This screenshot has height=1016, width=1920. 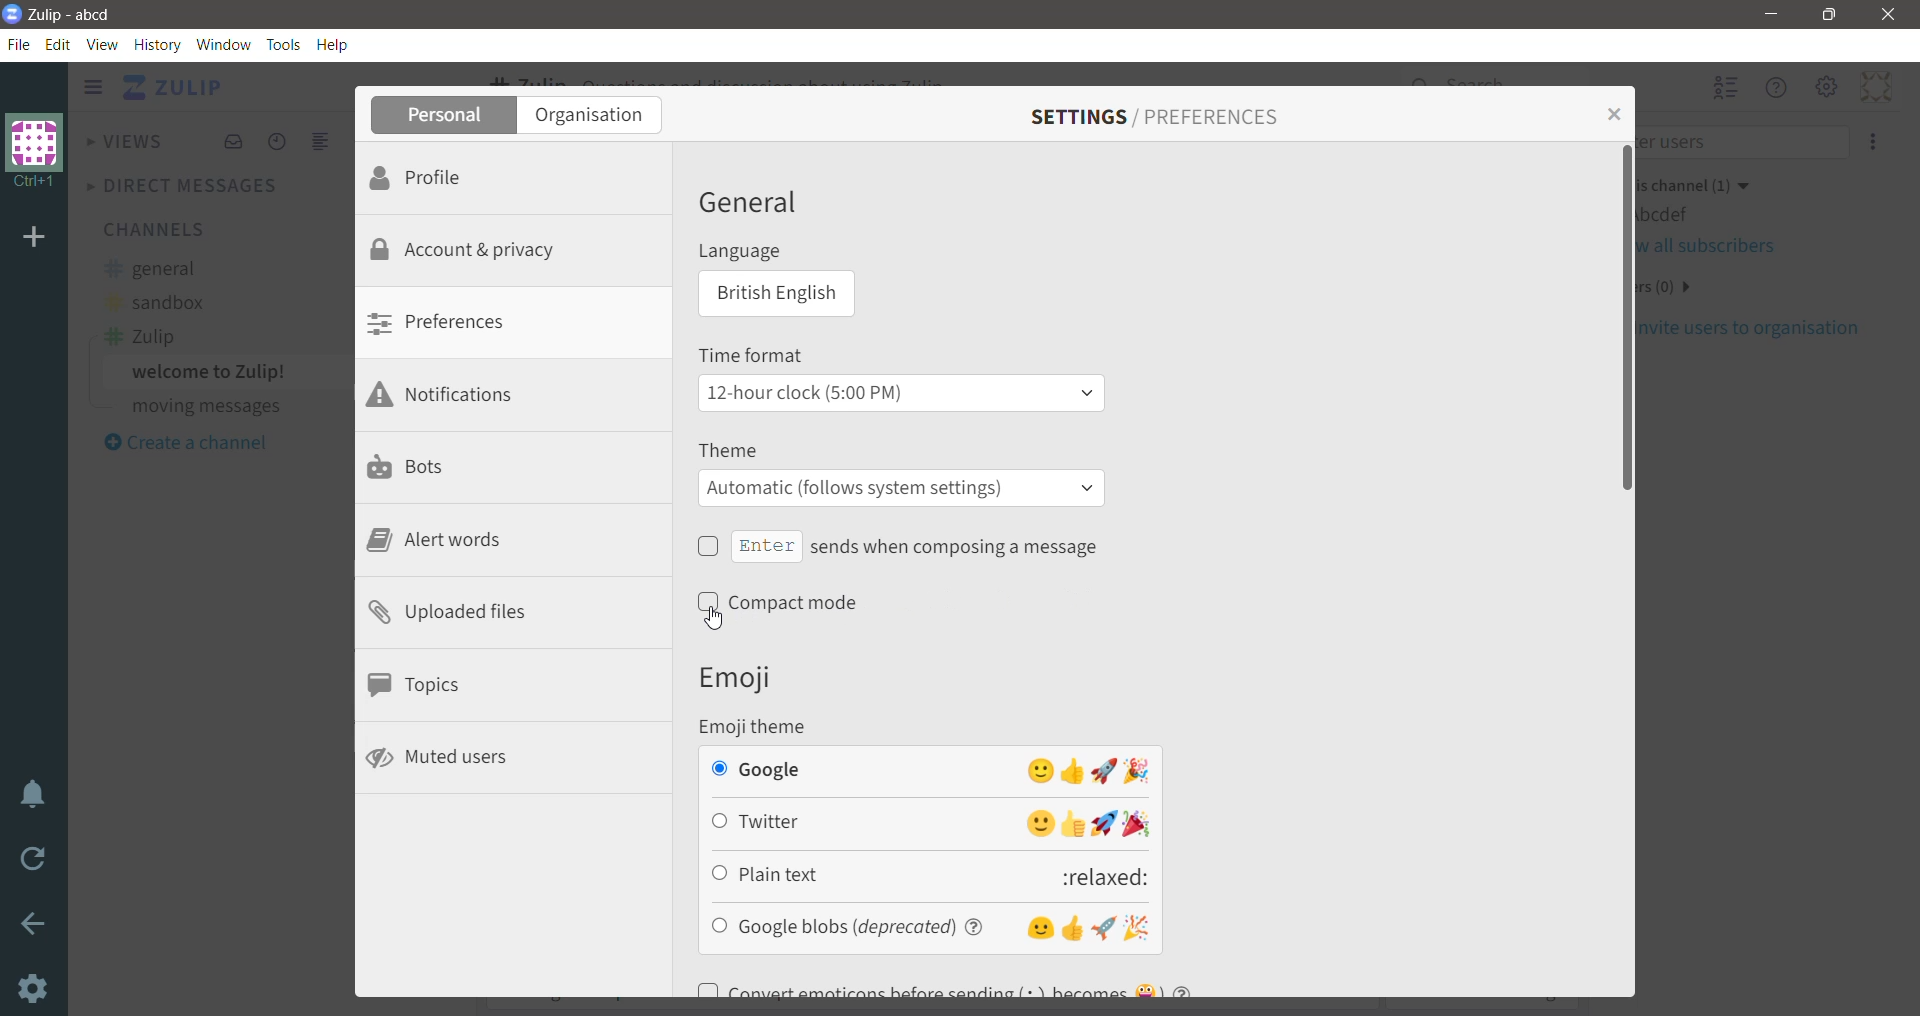 I want to click on Show/Hide left sidebar, so click(x=93, y=87).